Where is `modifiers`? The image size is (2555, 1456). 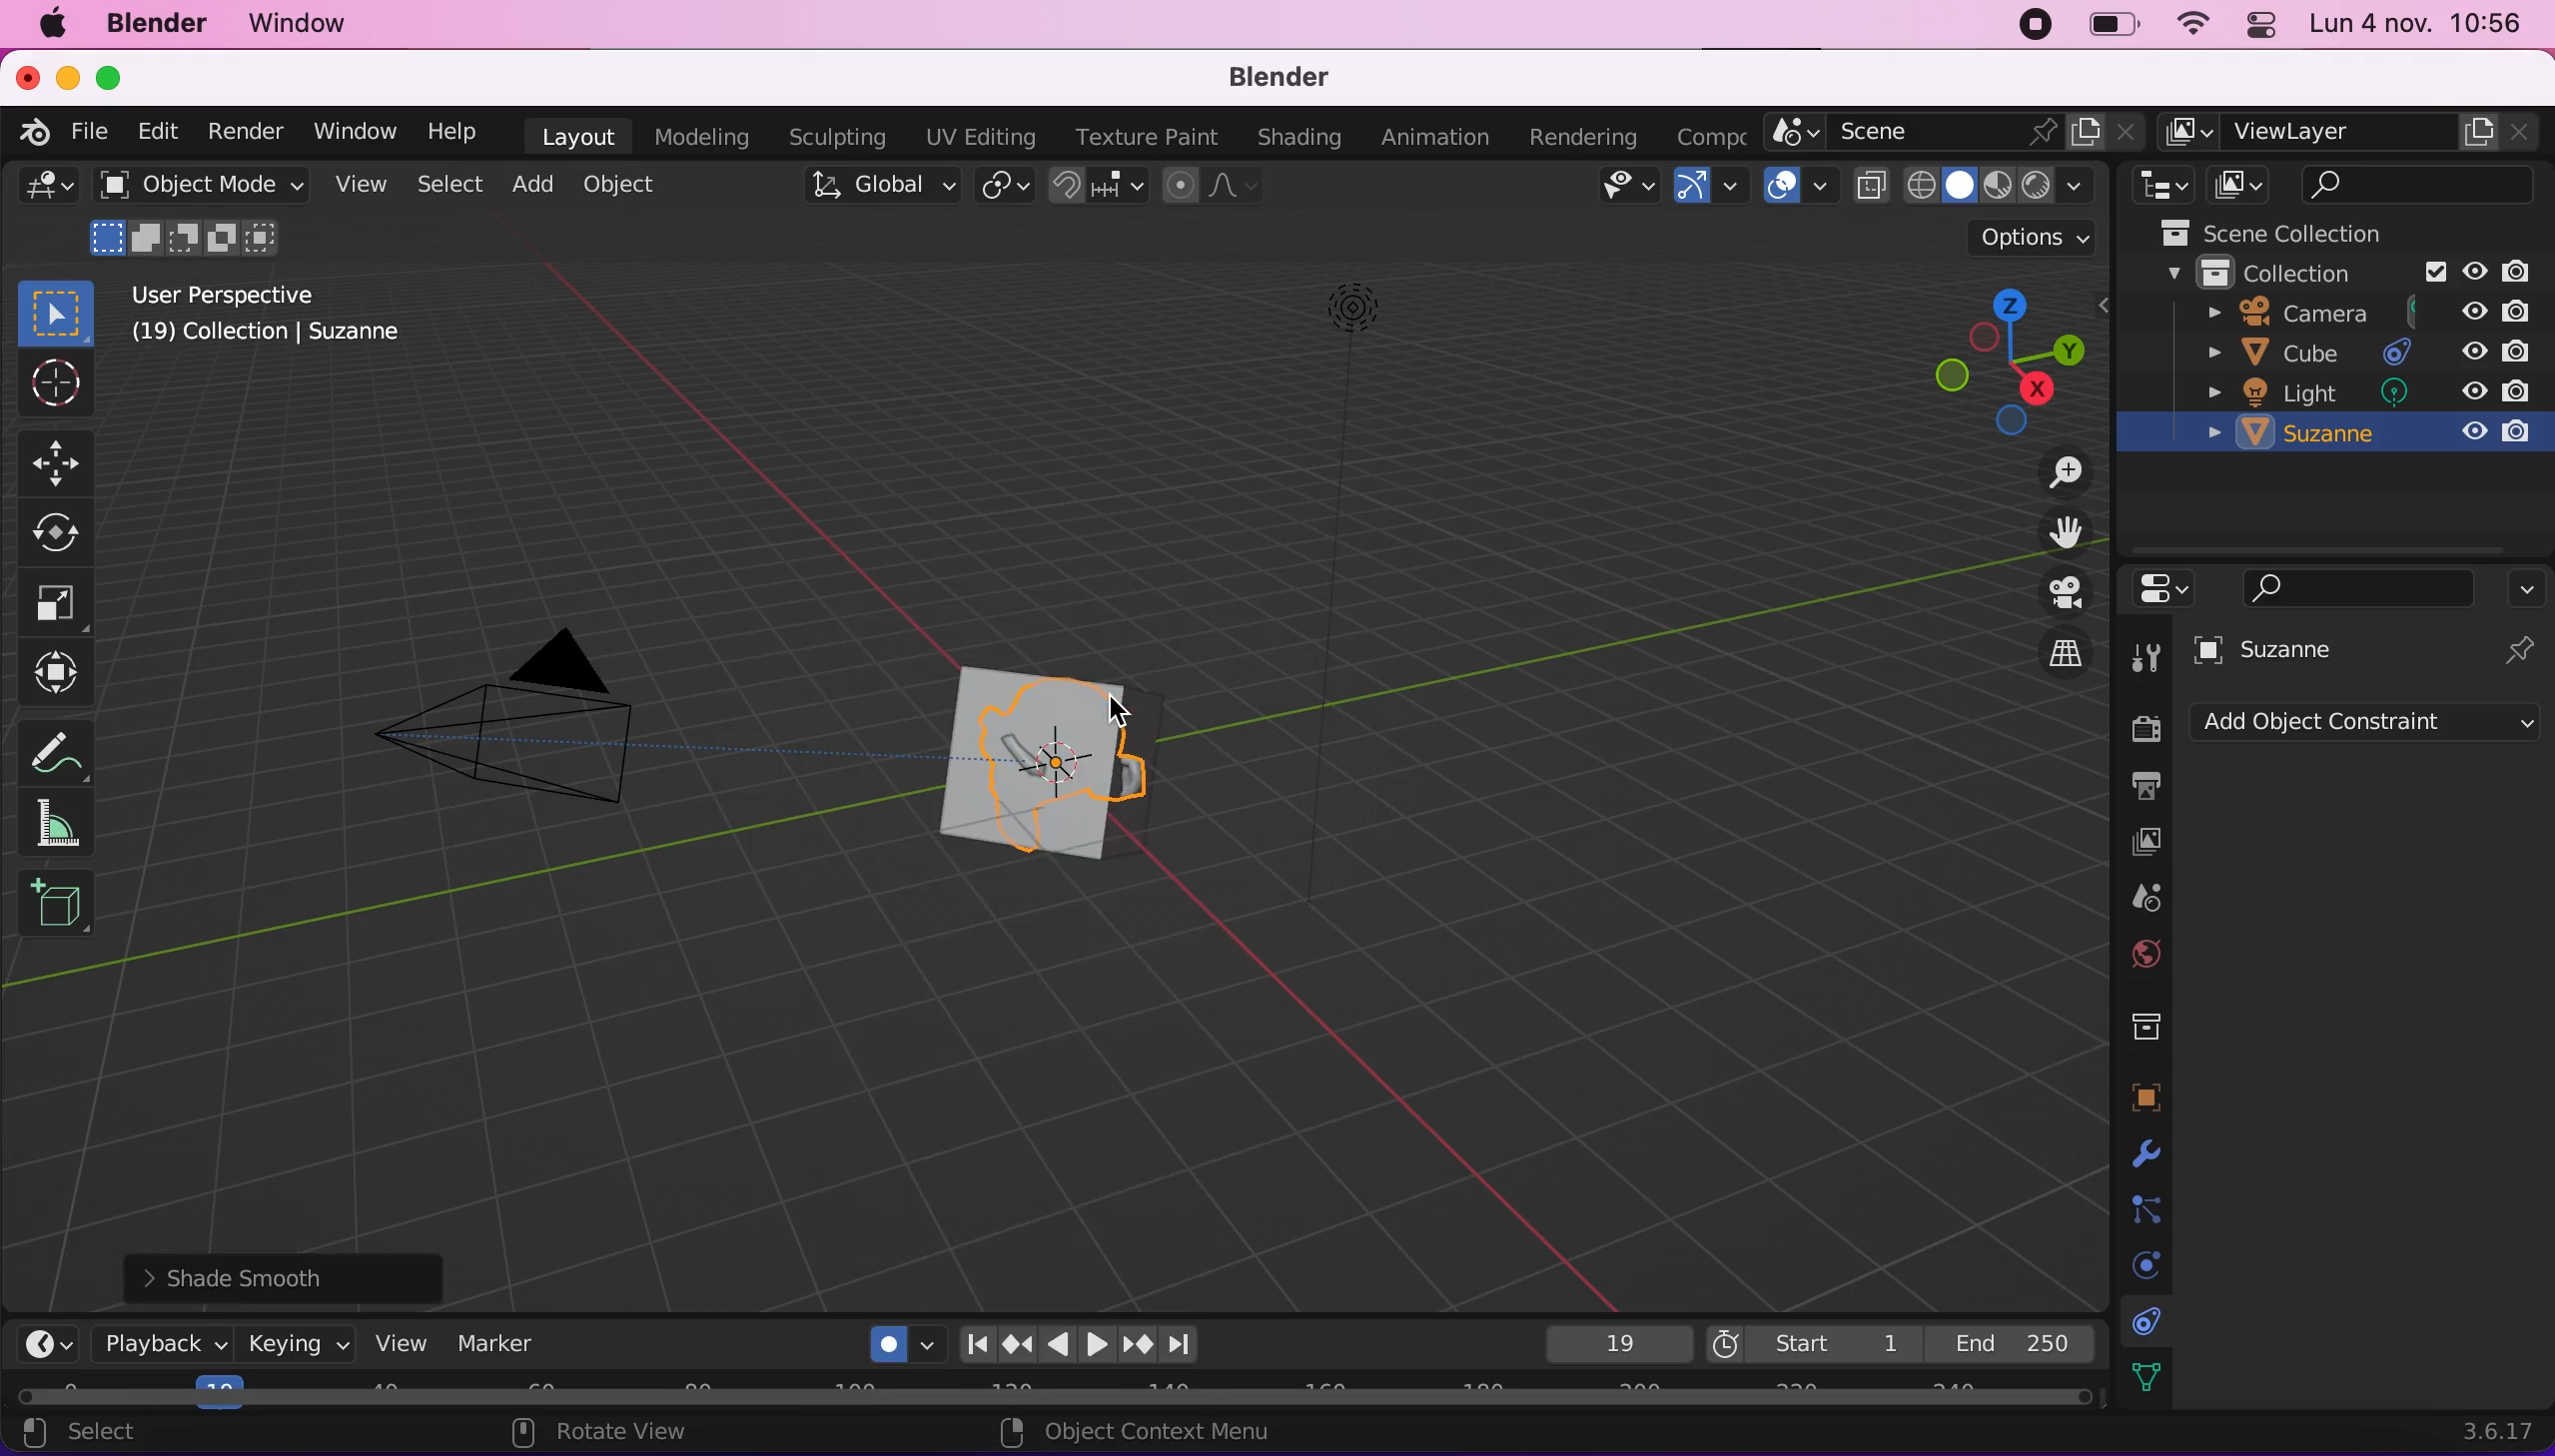
modifiers is located at coordinates (2142, 1148).